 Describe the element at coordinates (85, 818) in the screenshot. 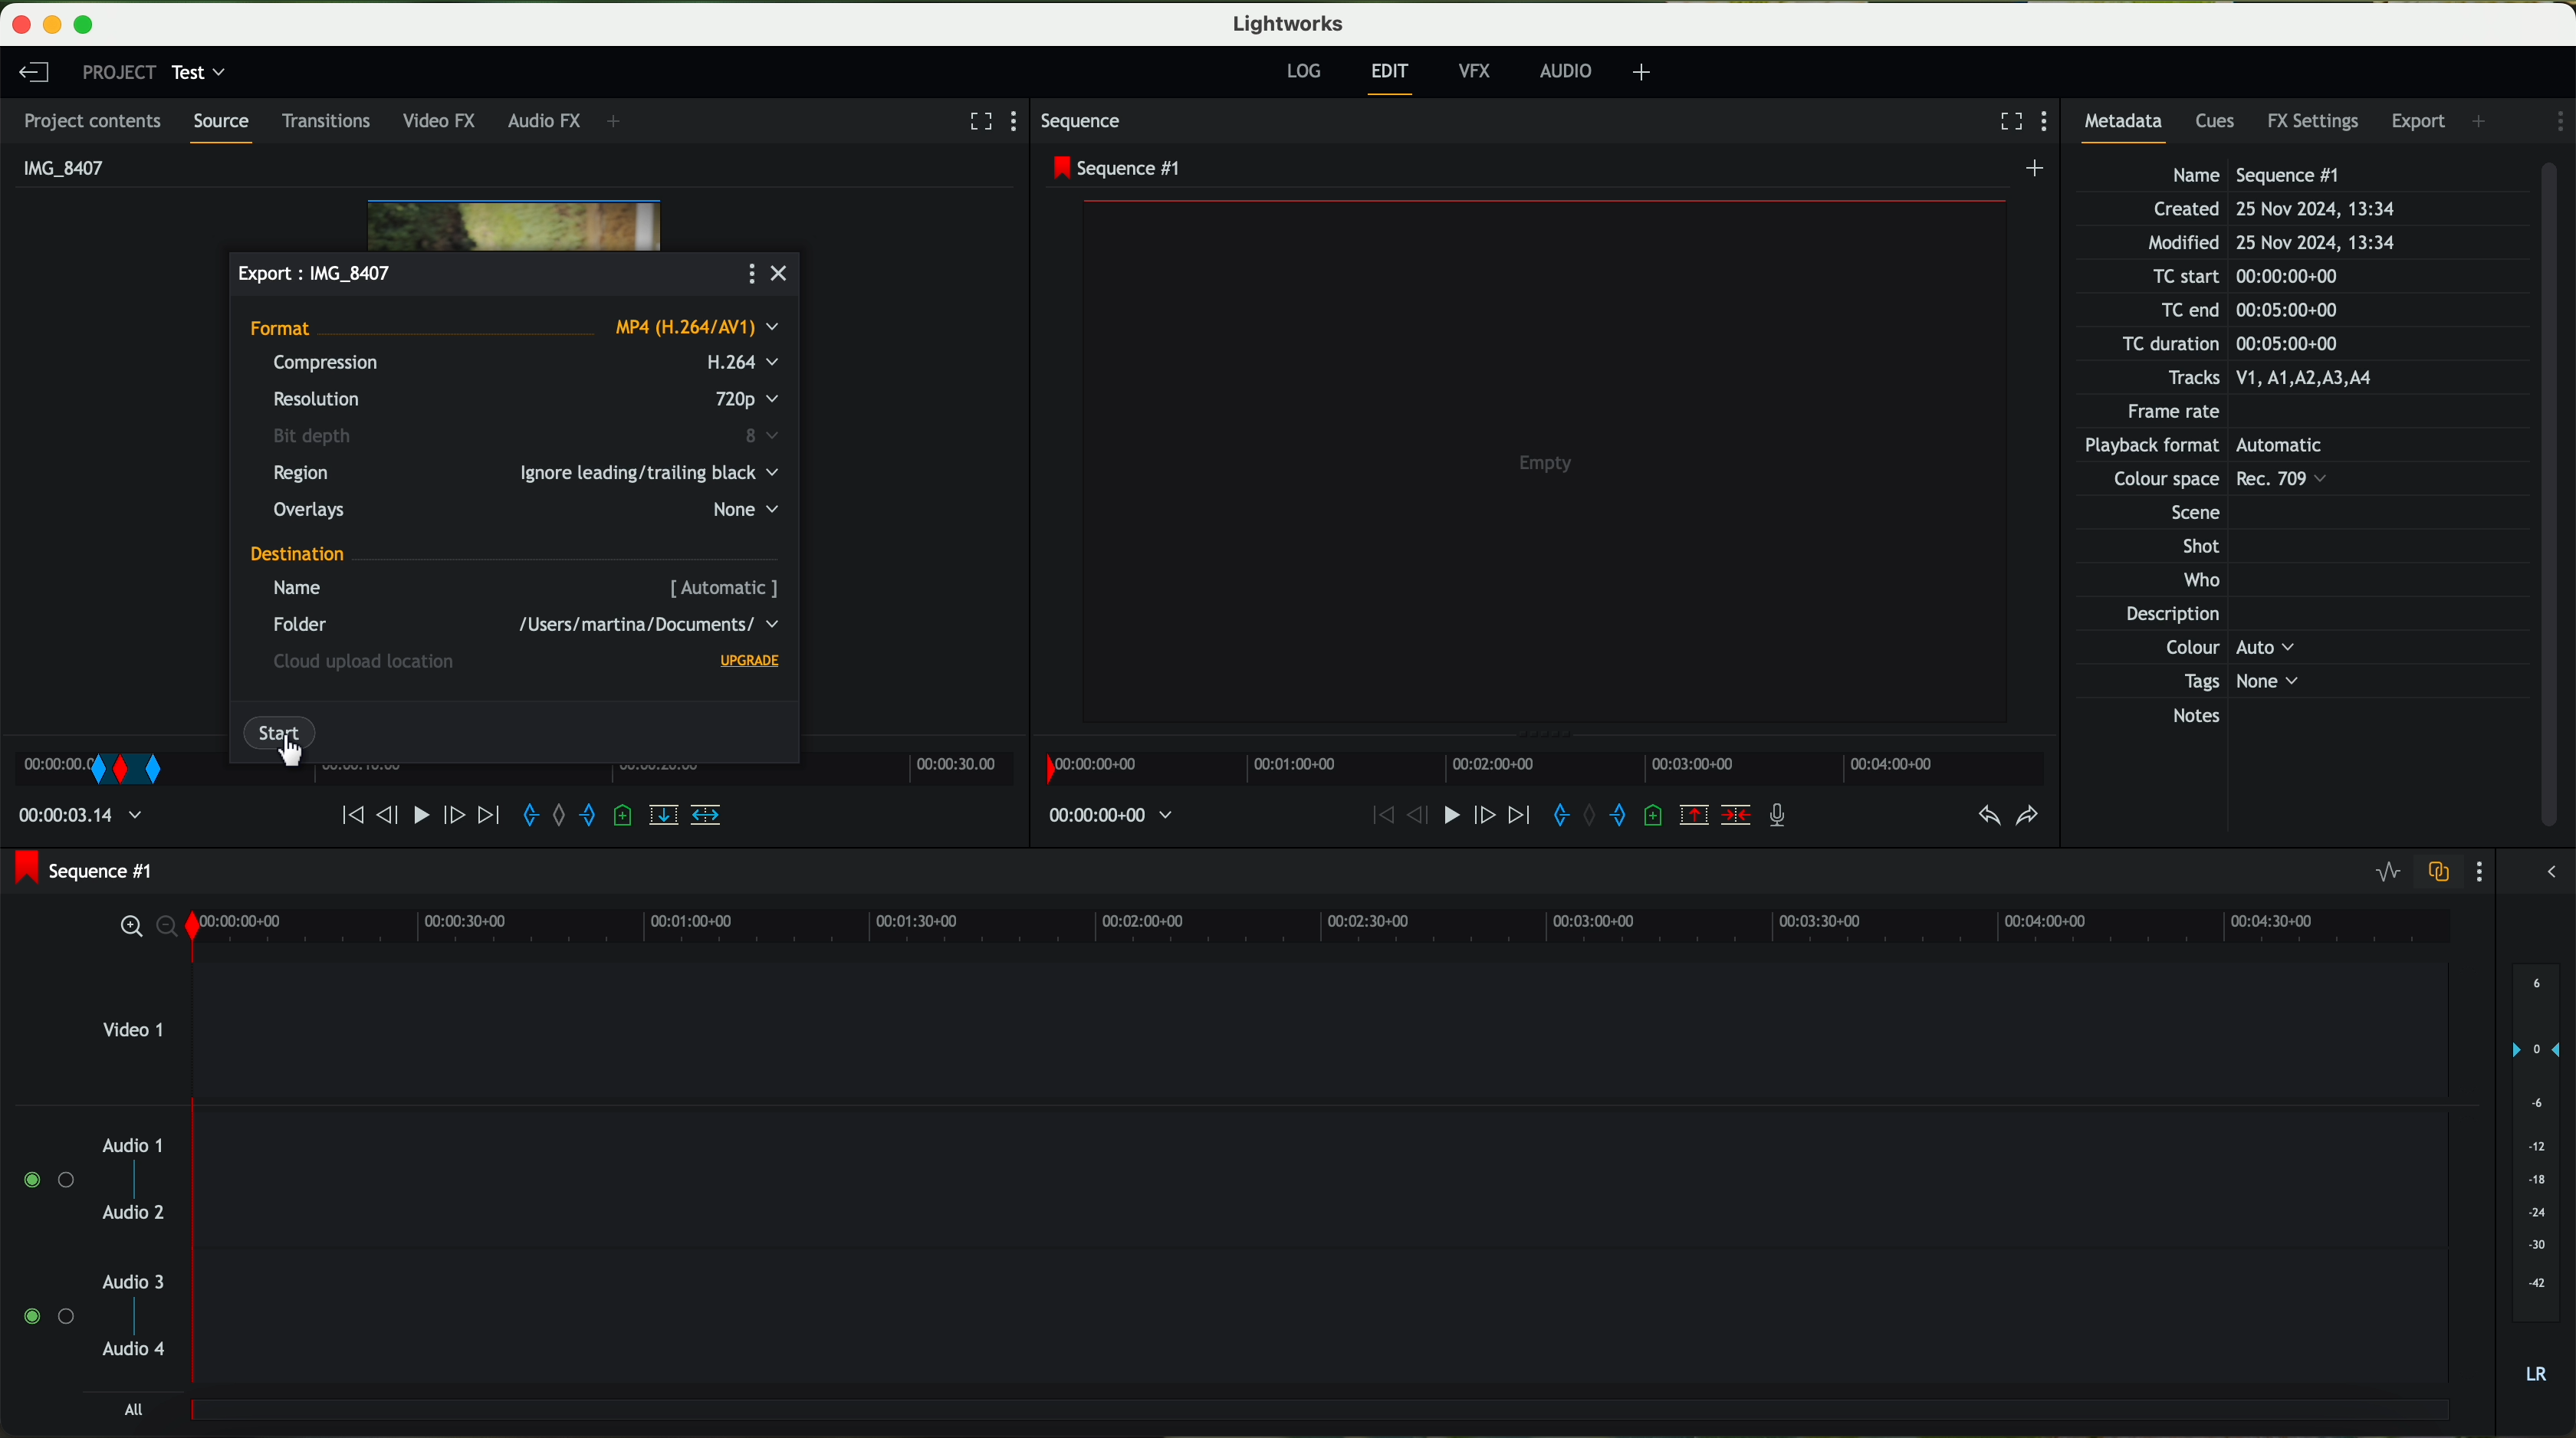

I see `time` at that location.